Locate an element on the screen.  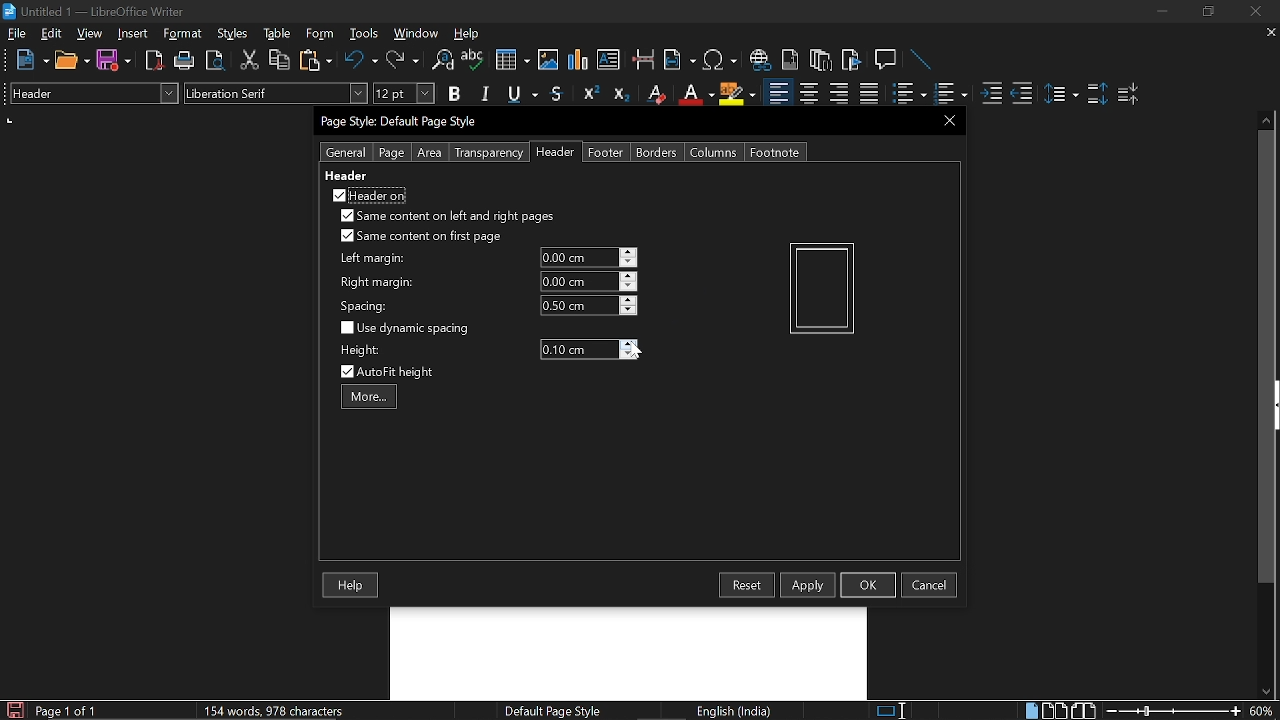
Same content on left and right is located at coordinates (446, 218).